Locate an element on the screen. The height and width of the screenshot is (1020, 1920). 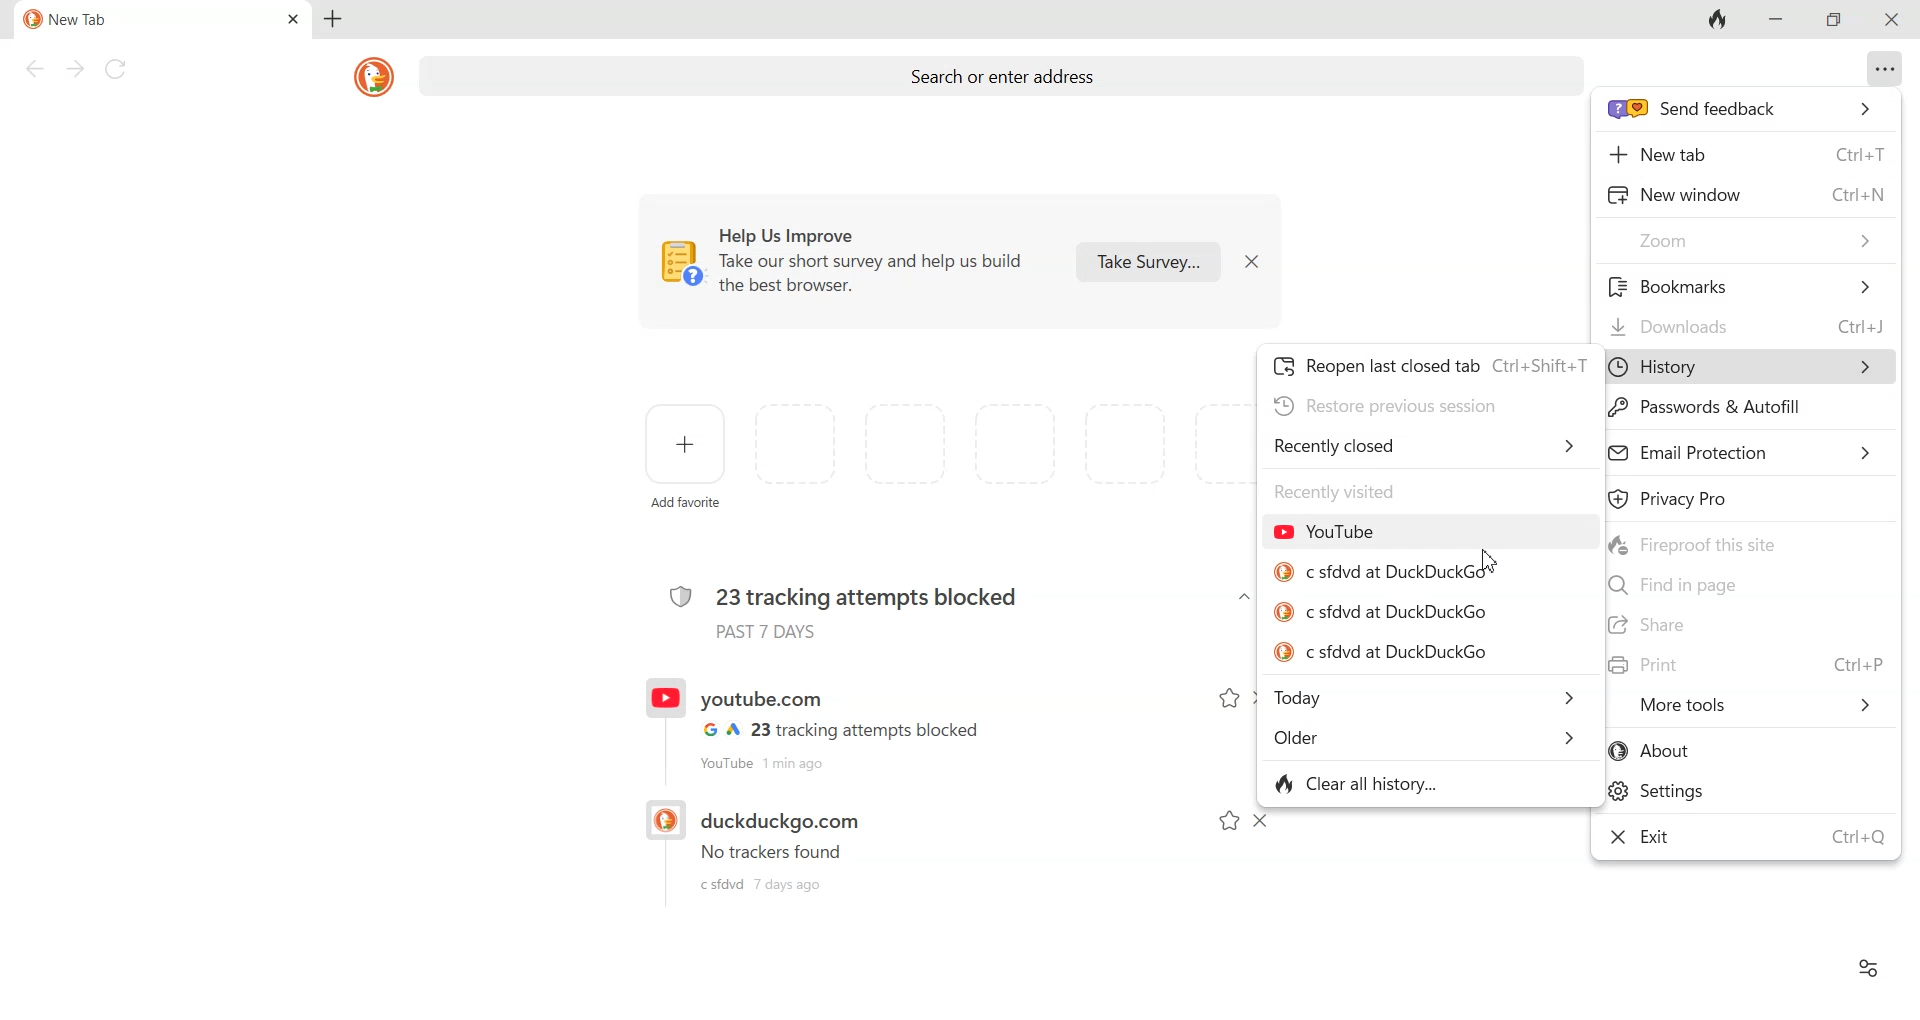
More Tools is located at coordinates (1759, 703).